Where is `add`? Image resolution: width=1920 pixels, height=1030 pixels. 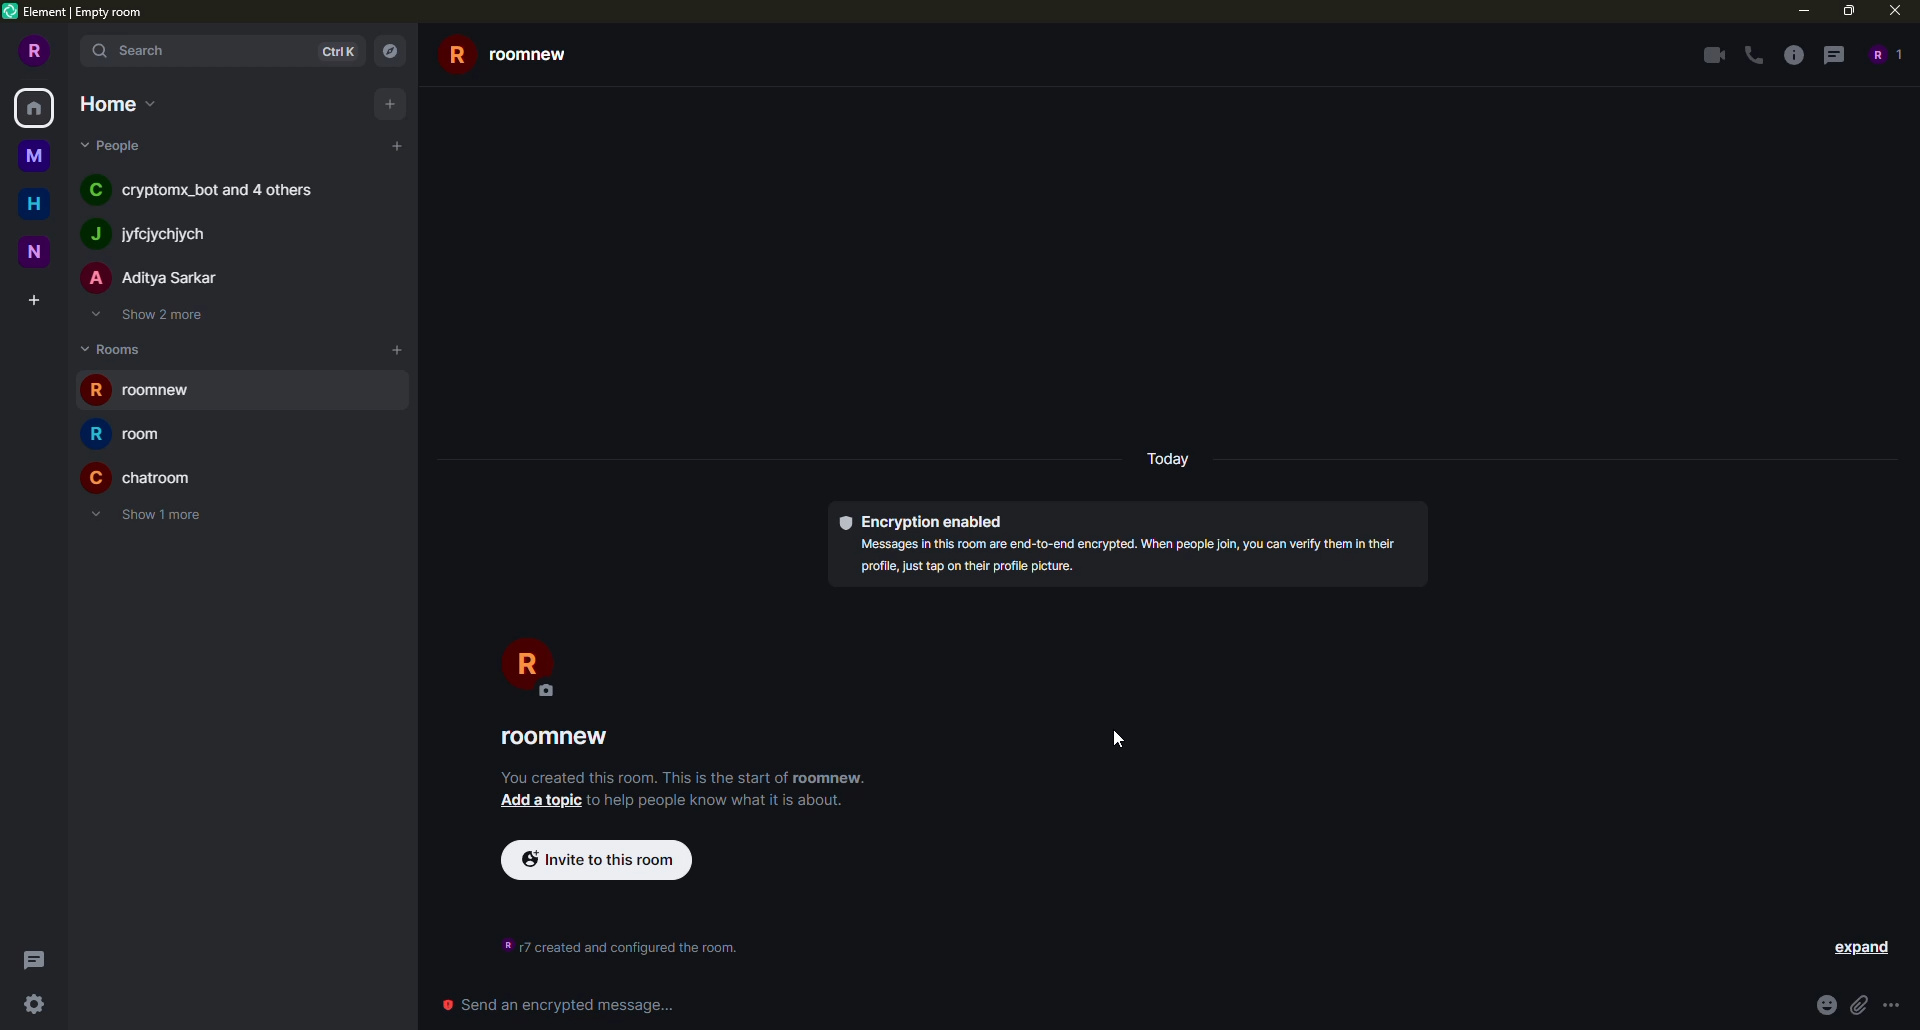
add is located at coordinates (392, 104).